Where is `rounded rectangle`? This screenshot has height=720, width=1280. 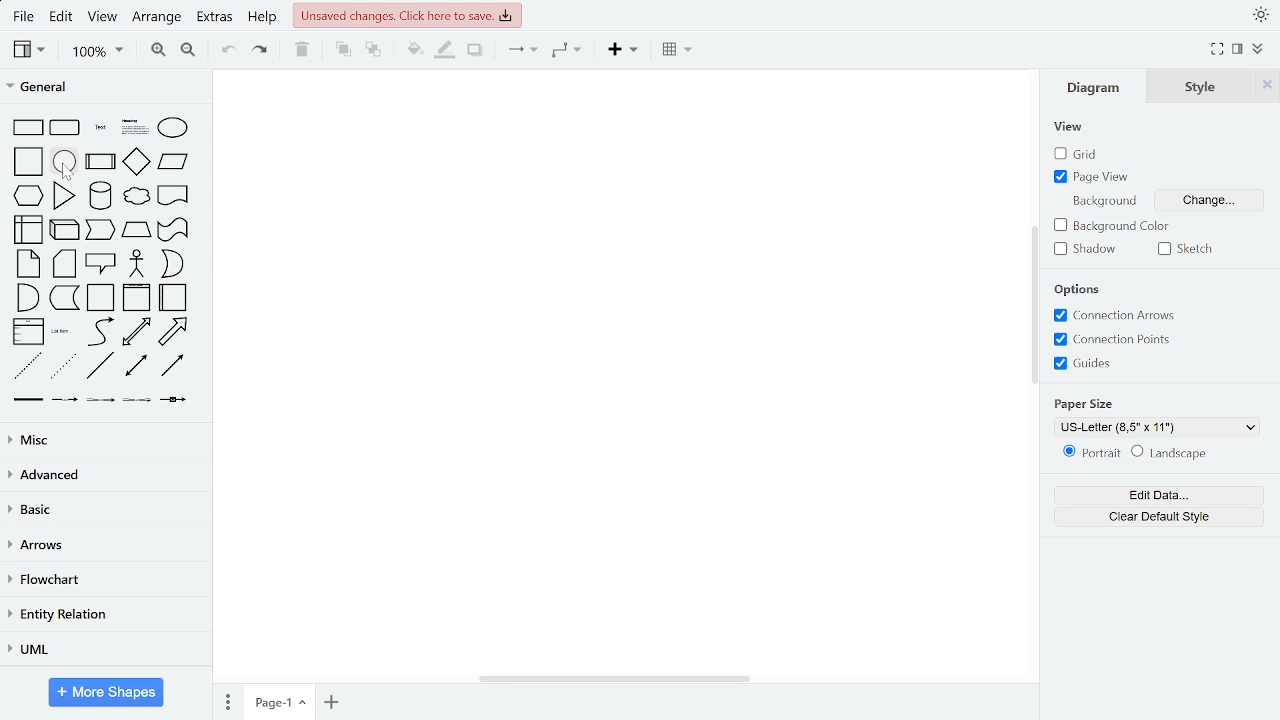
rounded rectangle is located at coordinates (66, 128).